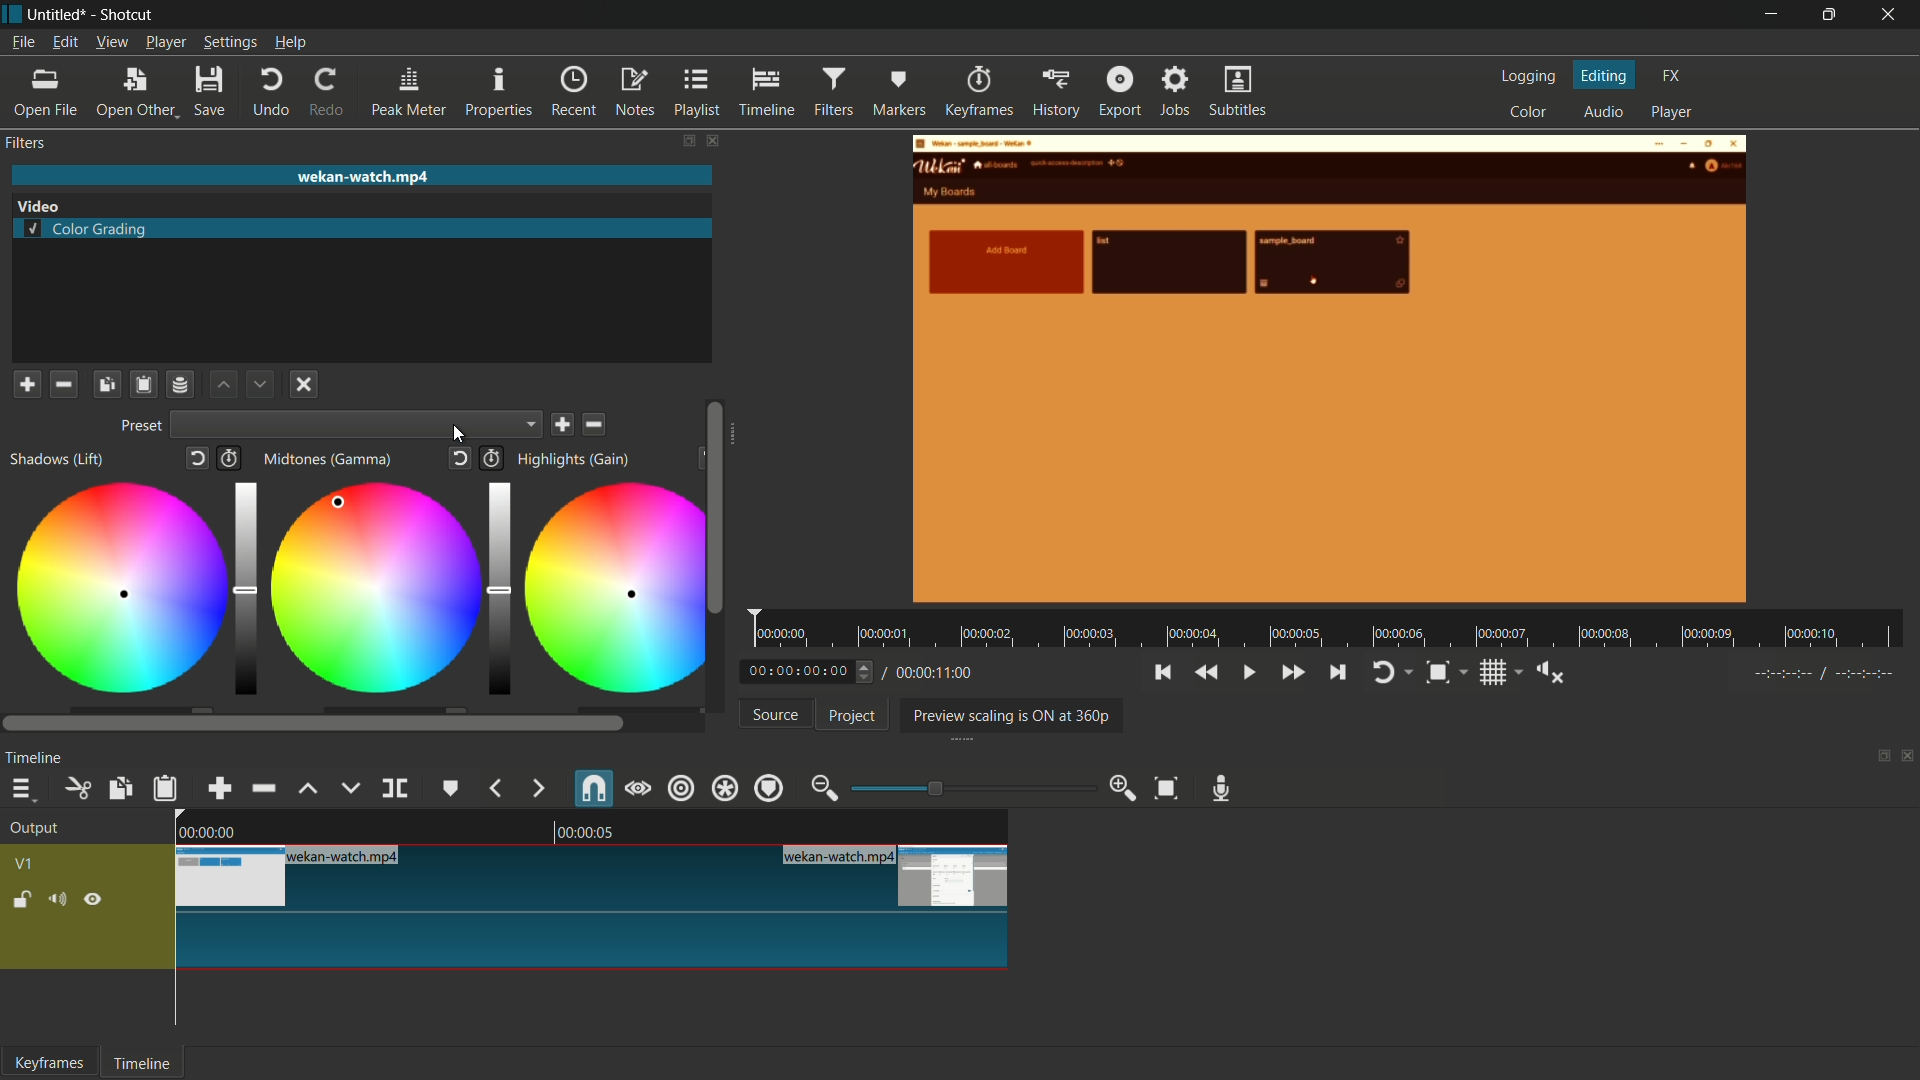 The height and width of the screenshot is (1080, 1920). I want to click on keyframes, so click(976, 92).